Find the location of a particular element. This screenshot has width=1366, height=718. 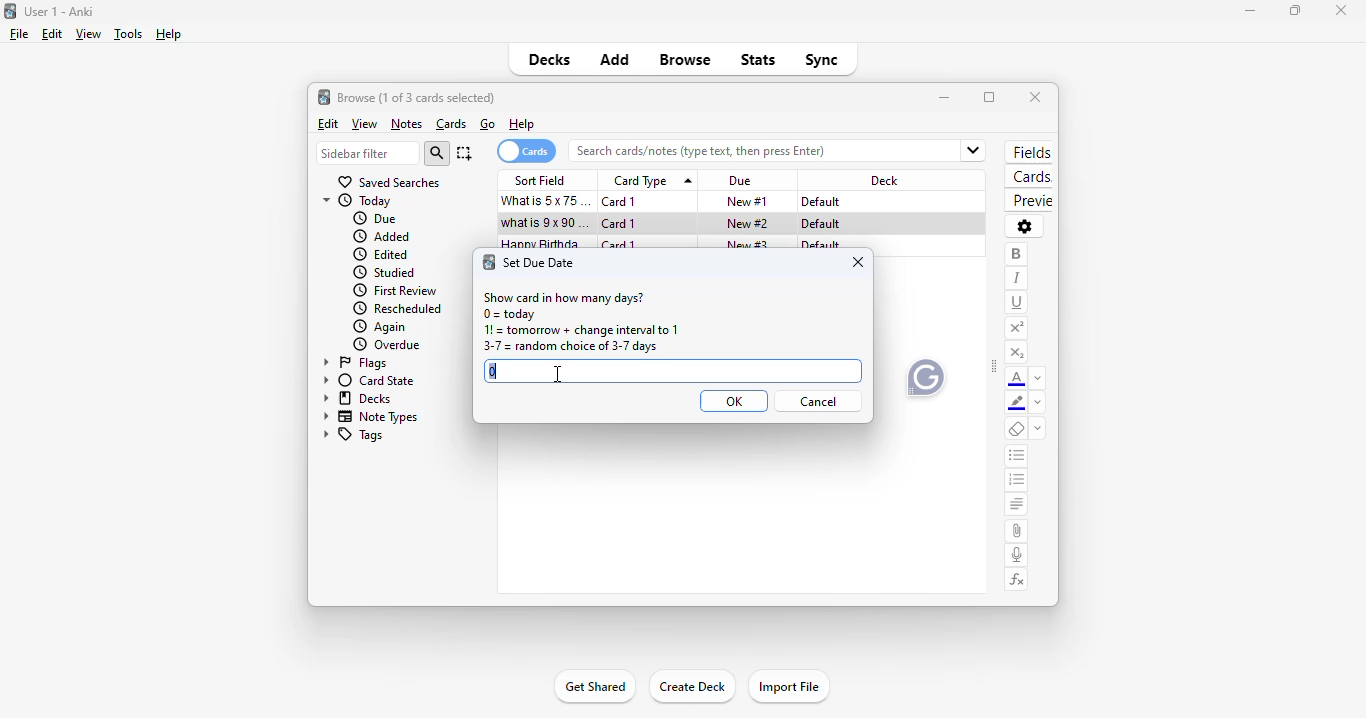

card 1 is located at coordinates (621, 202).